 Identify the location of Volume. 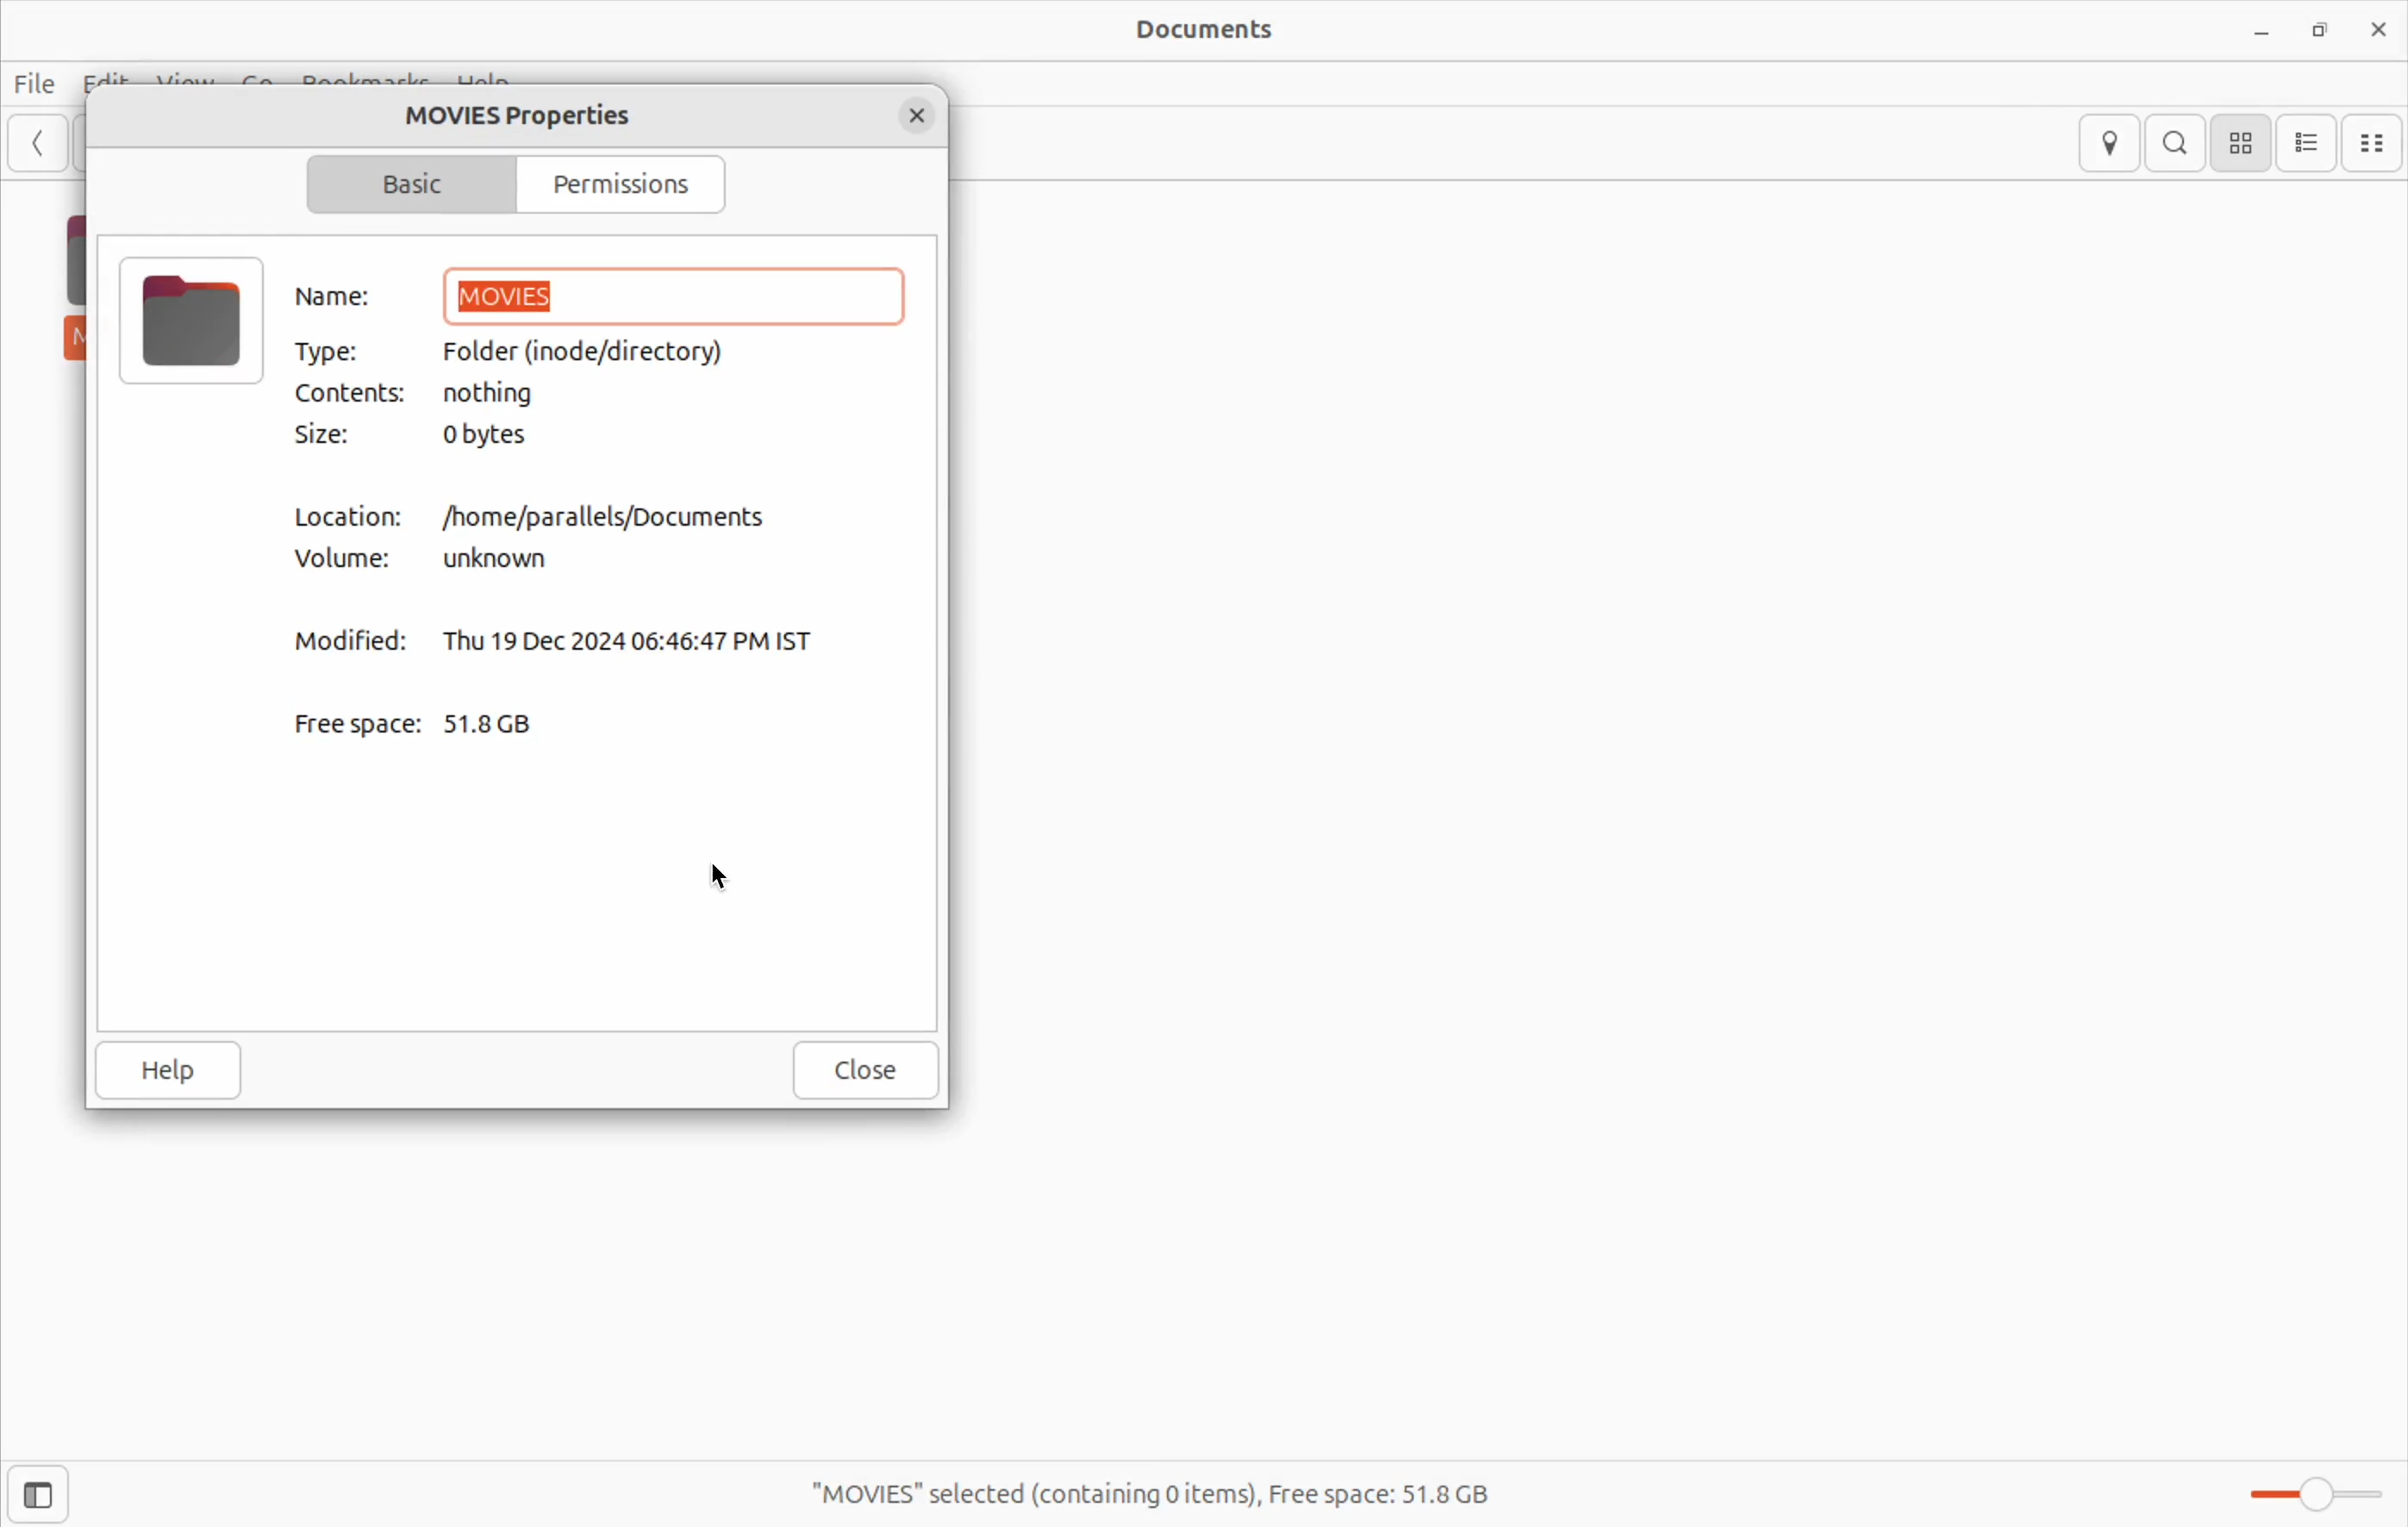
(351, 563).